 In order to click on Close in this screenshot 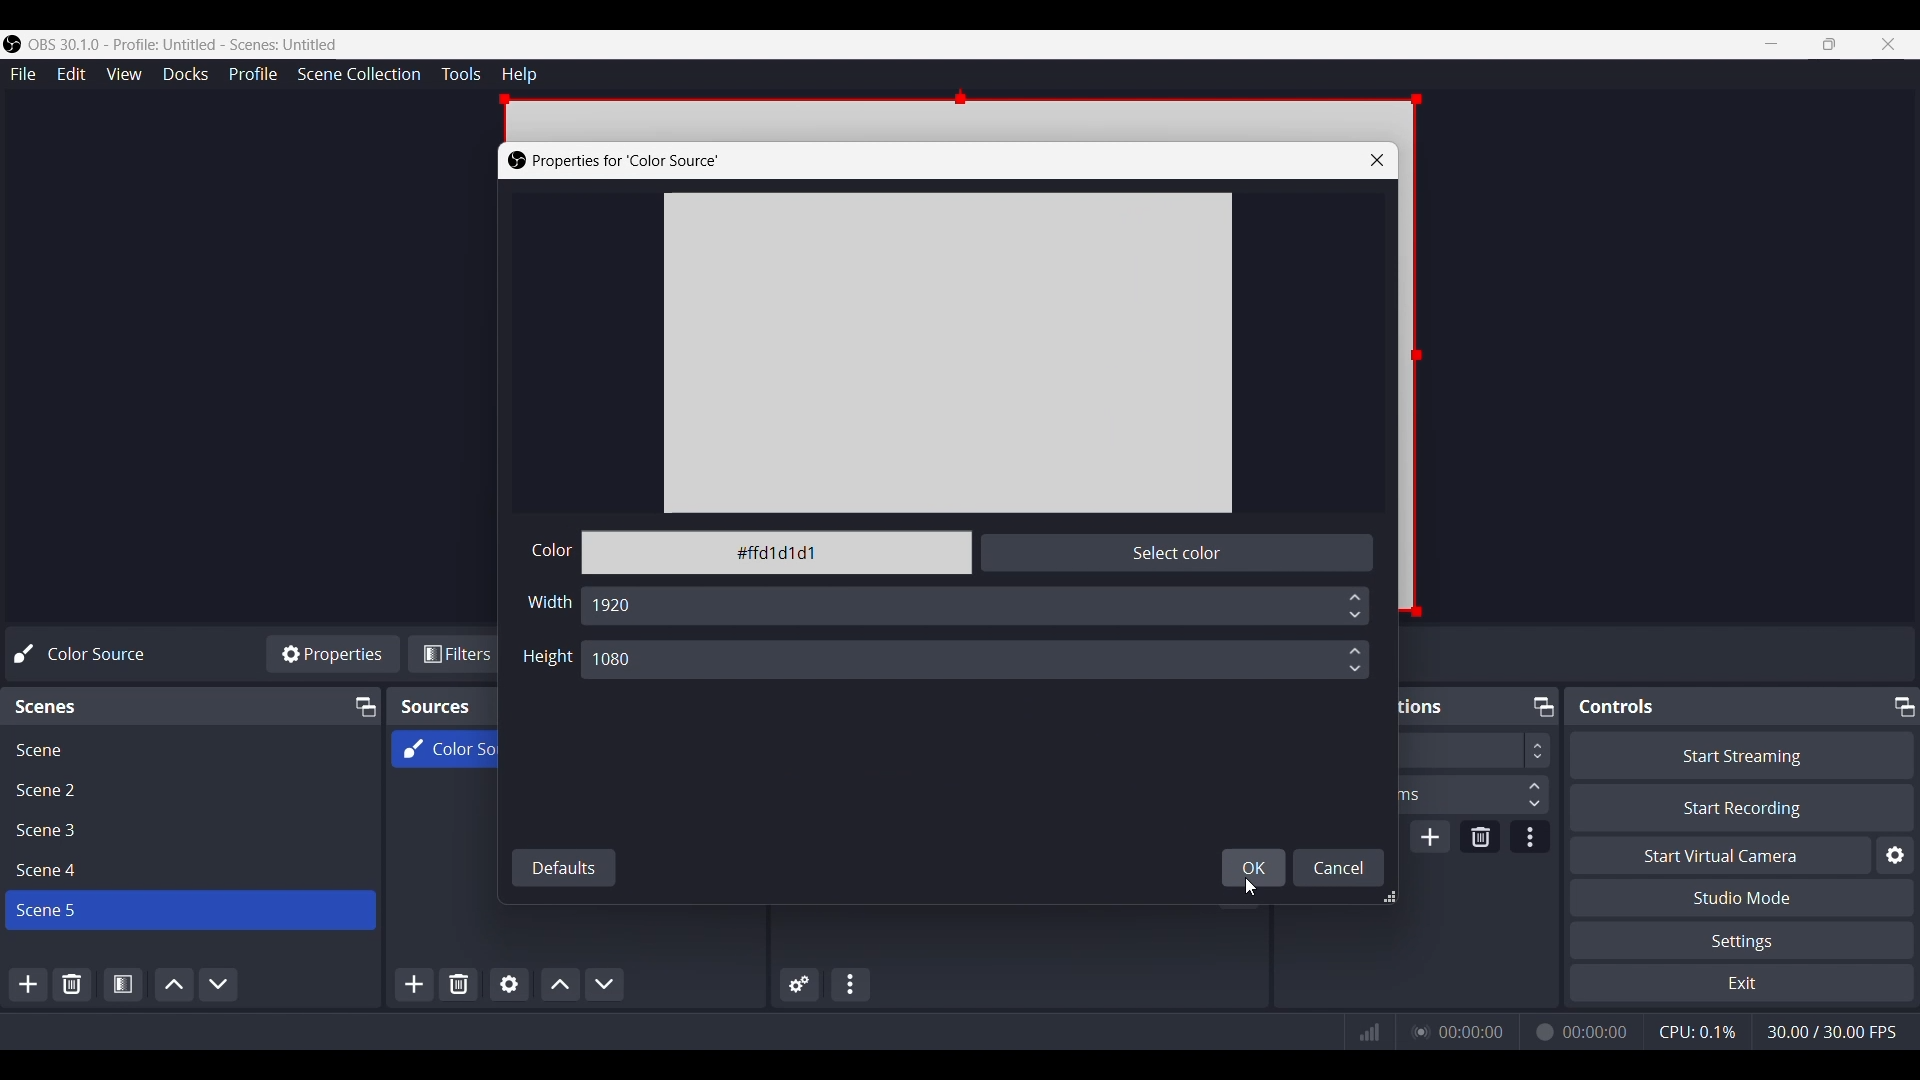, I will do `click(1891, 44)`.